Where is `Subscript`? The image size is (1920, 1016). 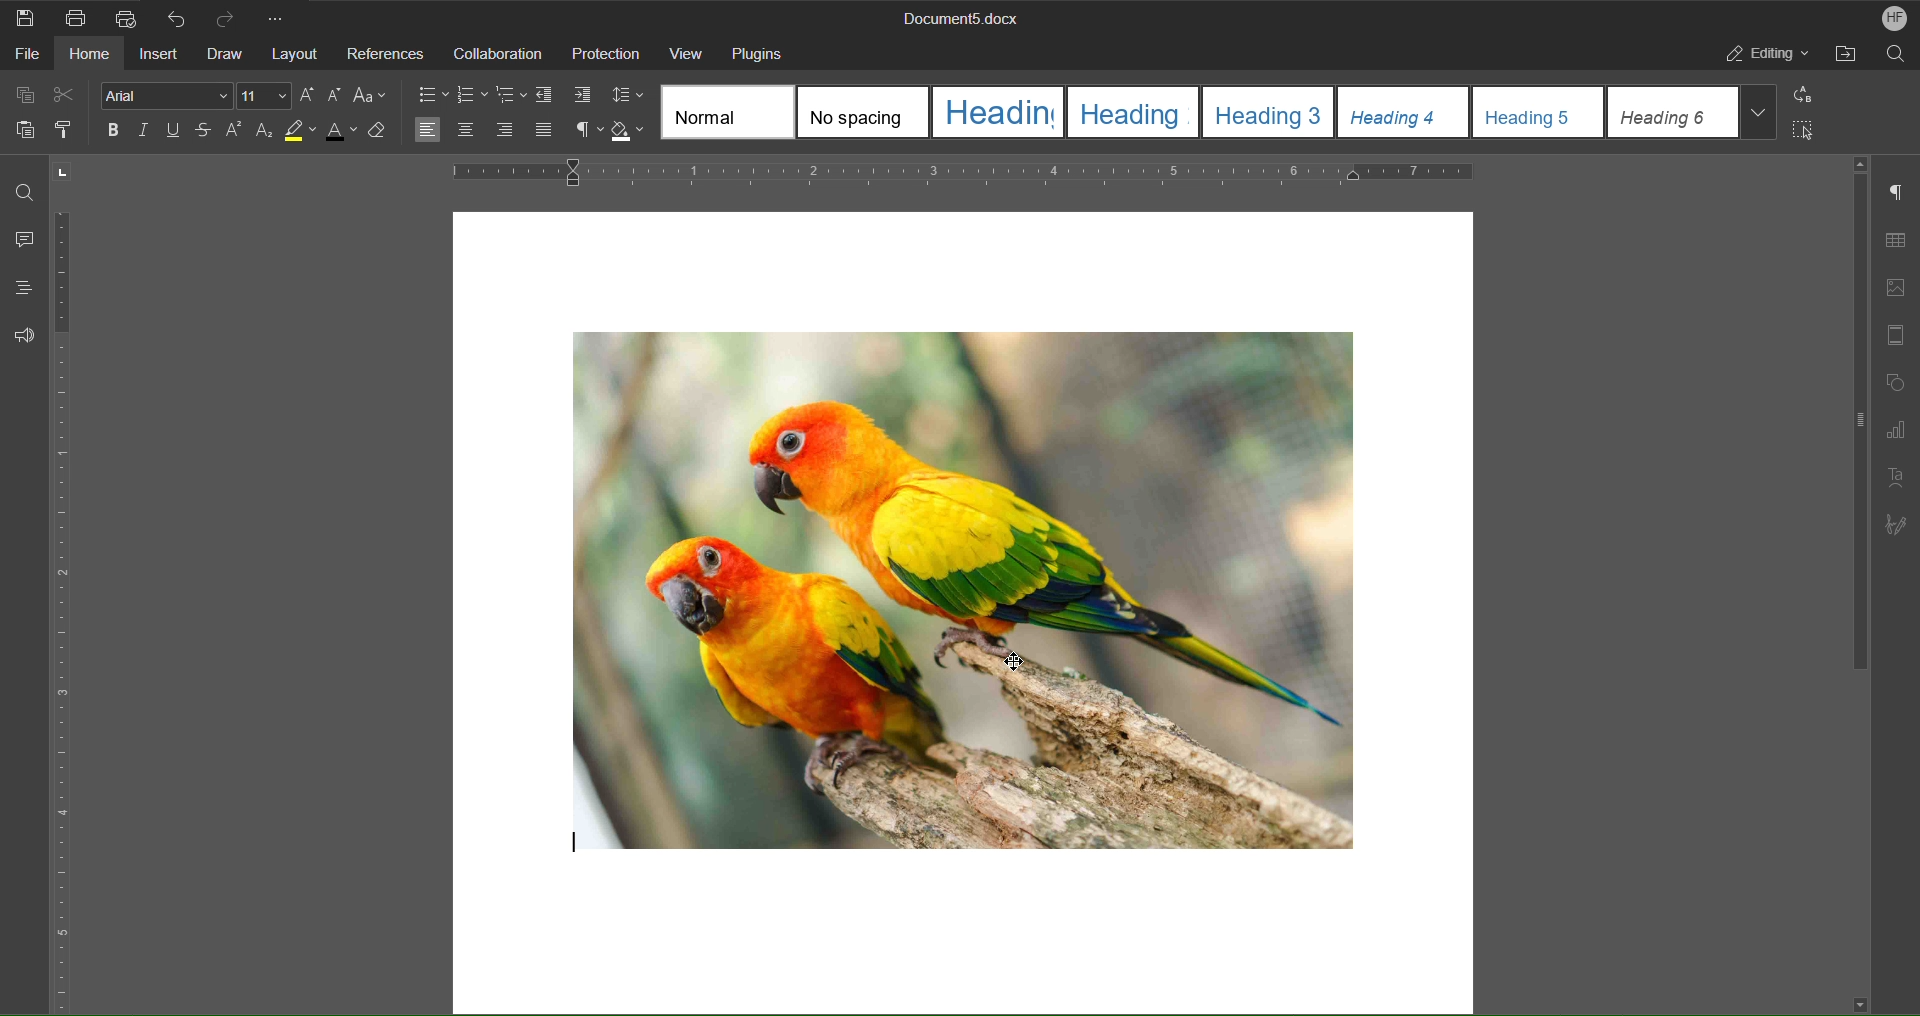 Subscript is located at coordinates (265, 134).